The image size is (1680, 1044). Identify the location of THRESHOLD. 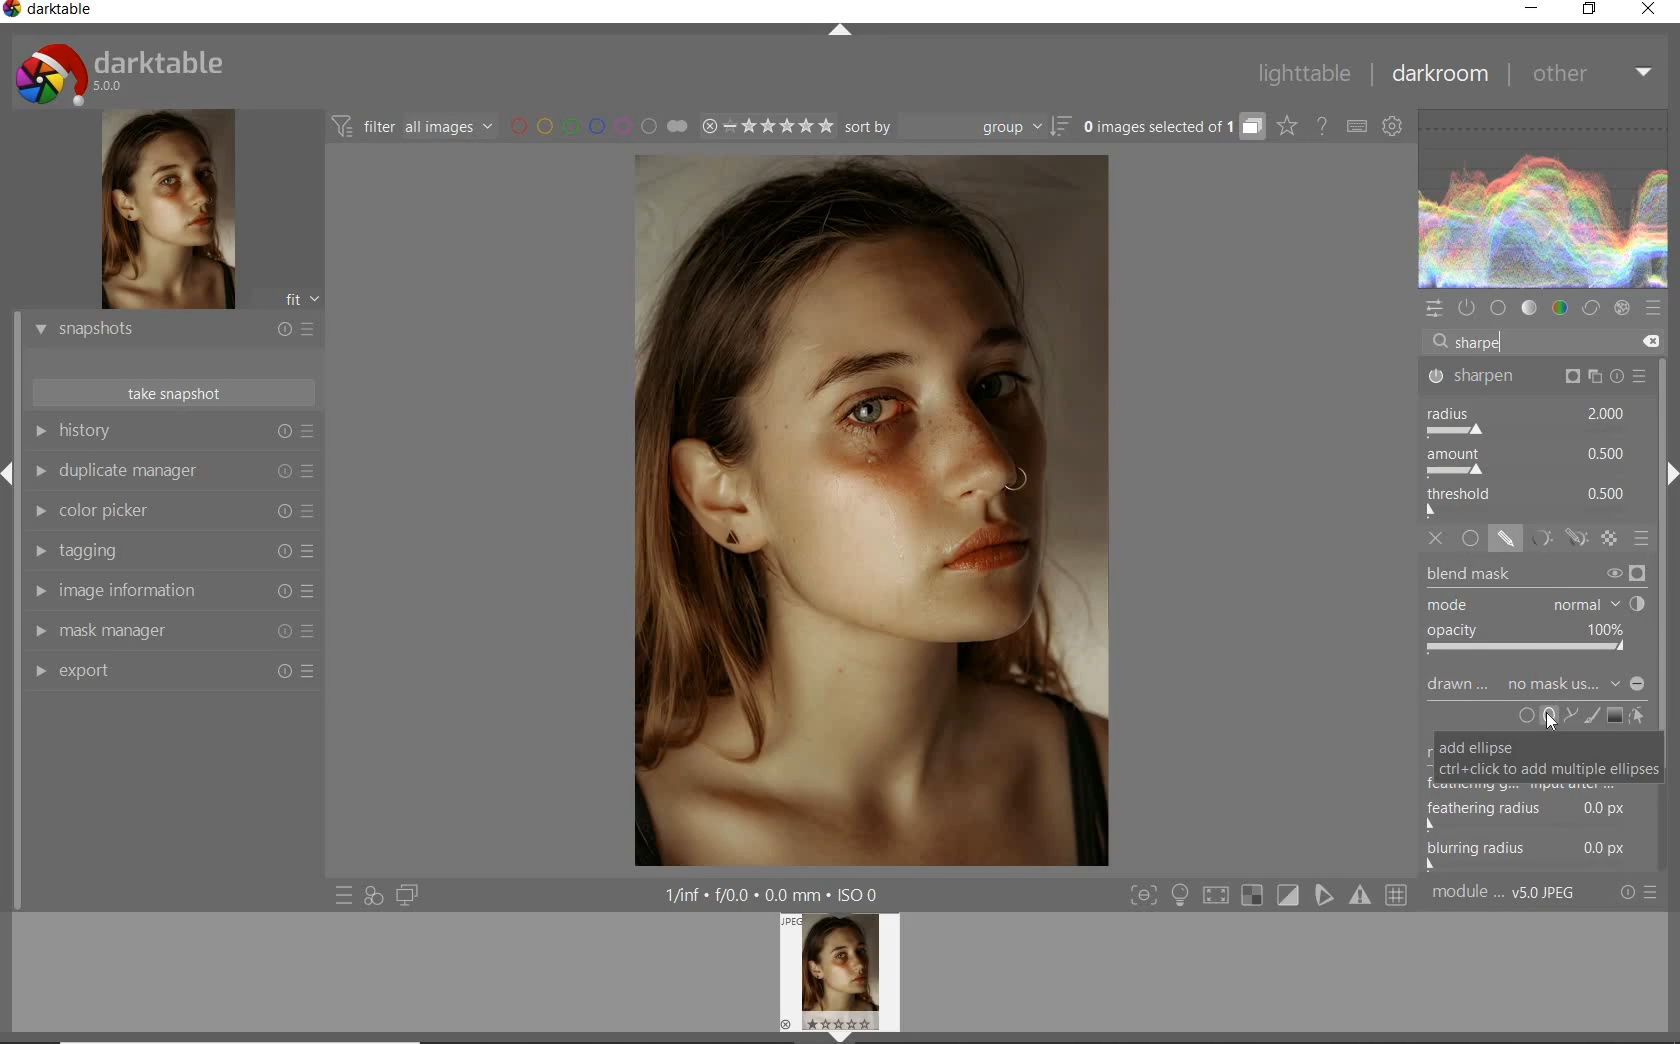
(1529, 501).